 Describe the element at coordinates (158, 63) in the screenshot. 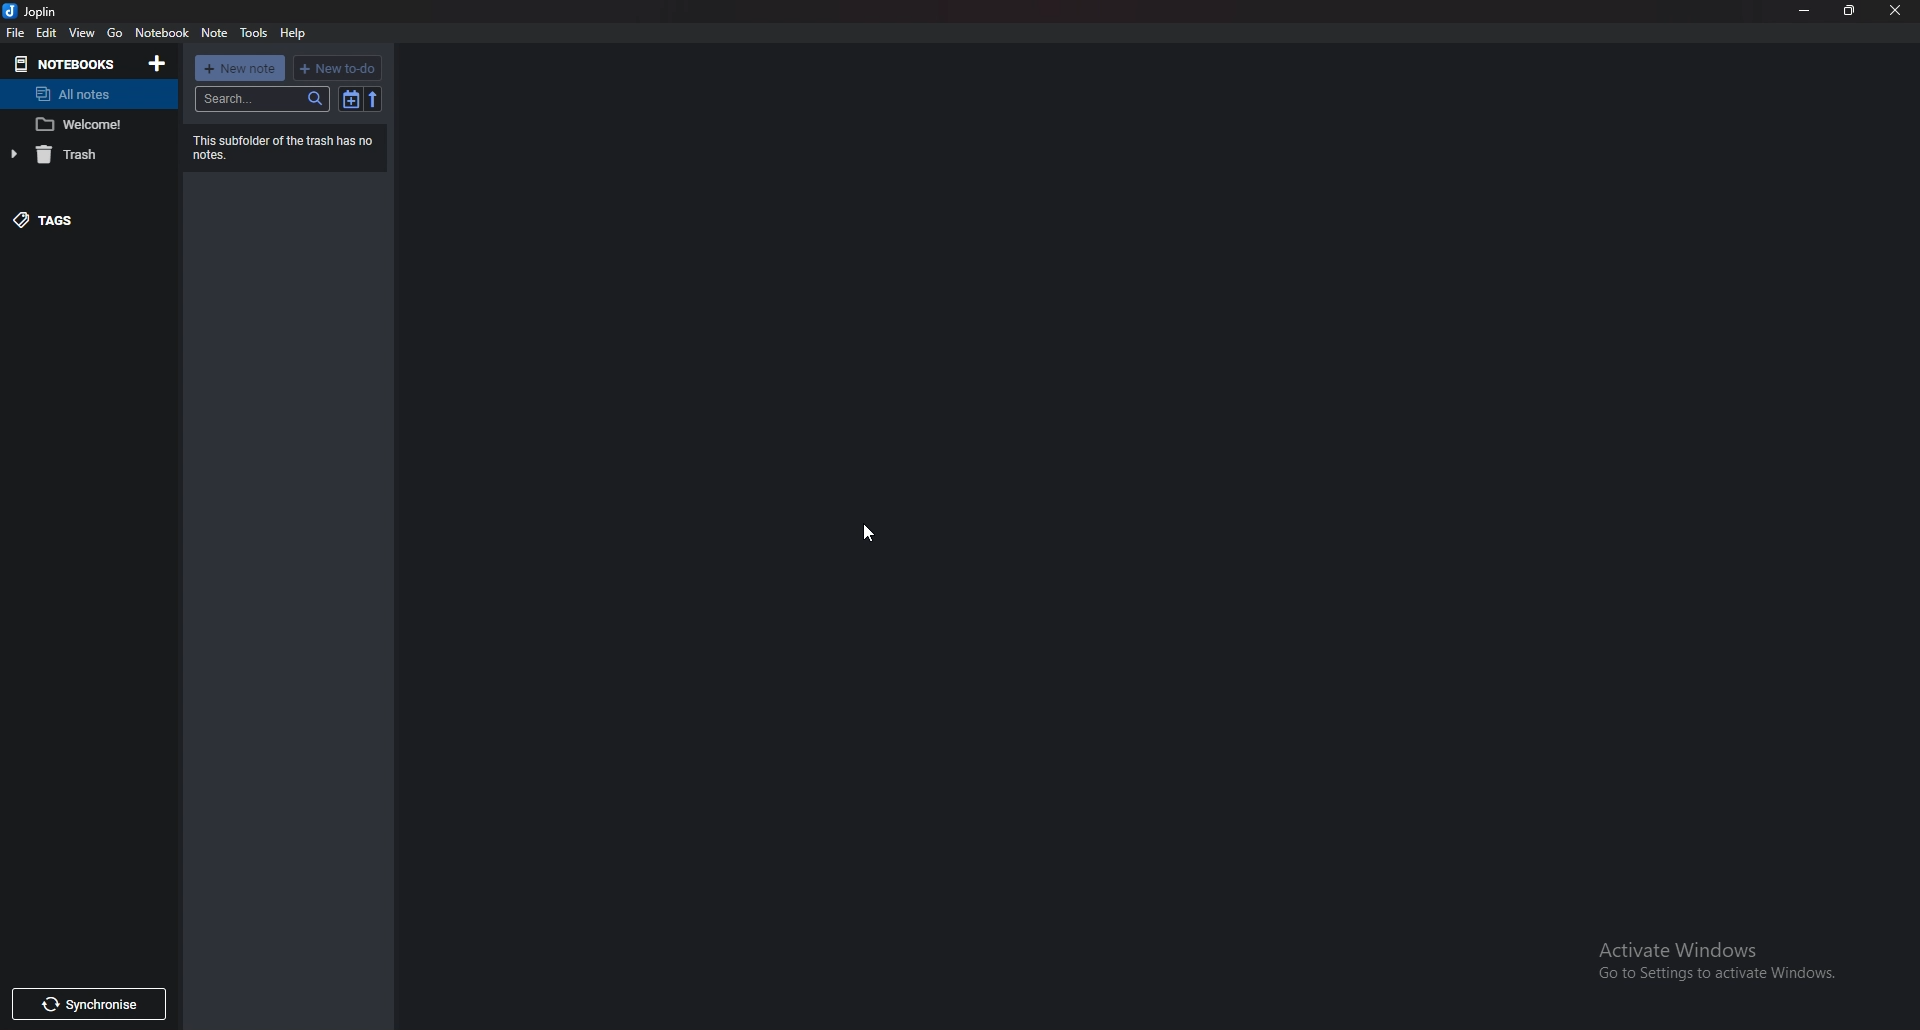

I see `Add notebooks` at that location.